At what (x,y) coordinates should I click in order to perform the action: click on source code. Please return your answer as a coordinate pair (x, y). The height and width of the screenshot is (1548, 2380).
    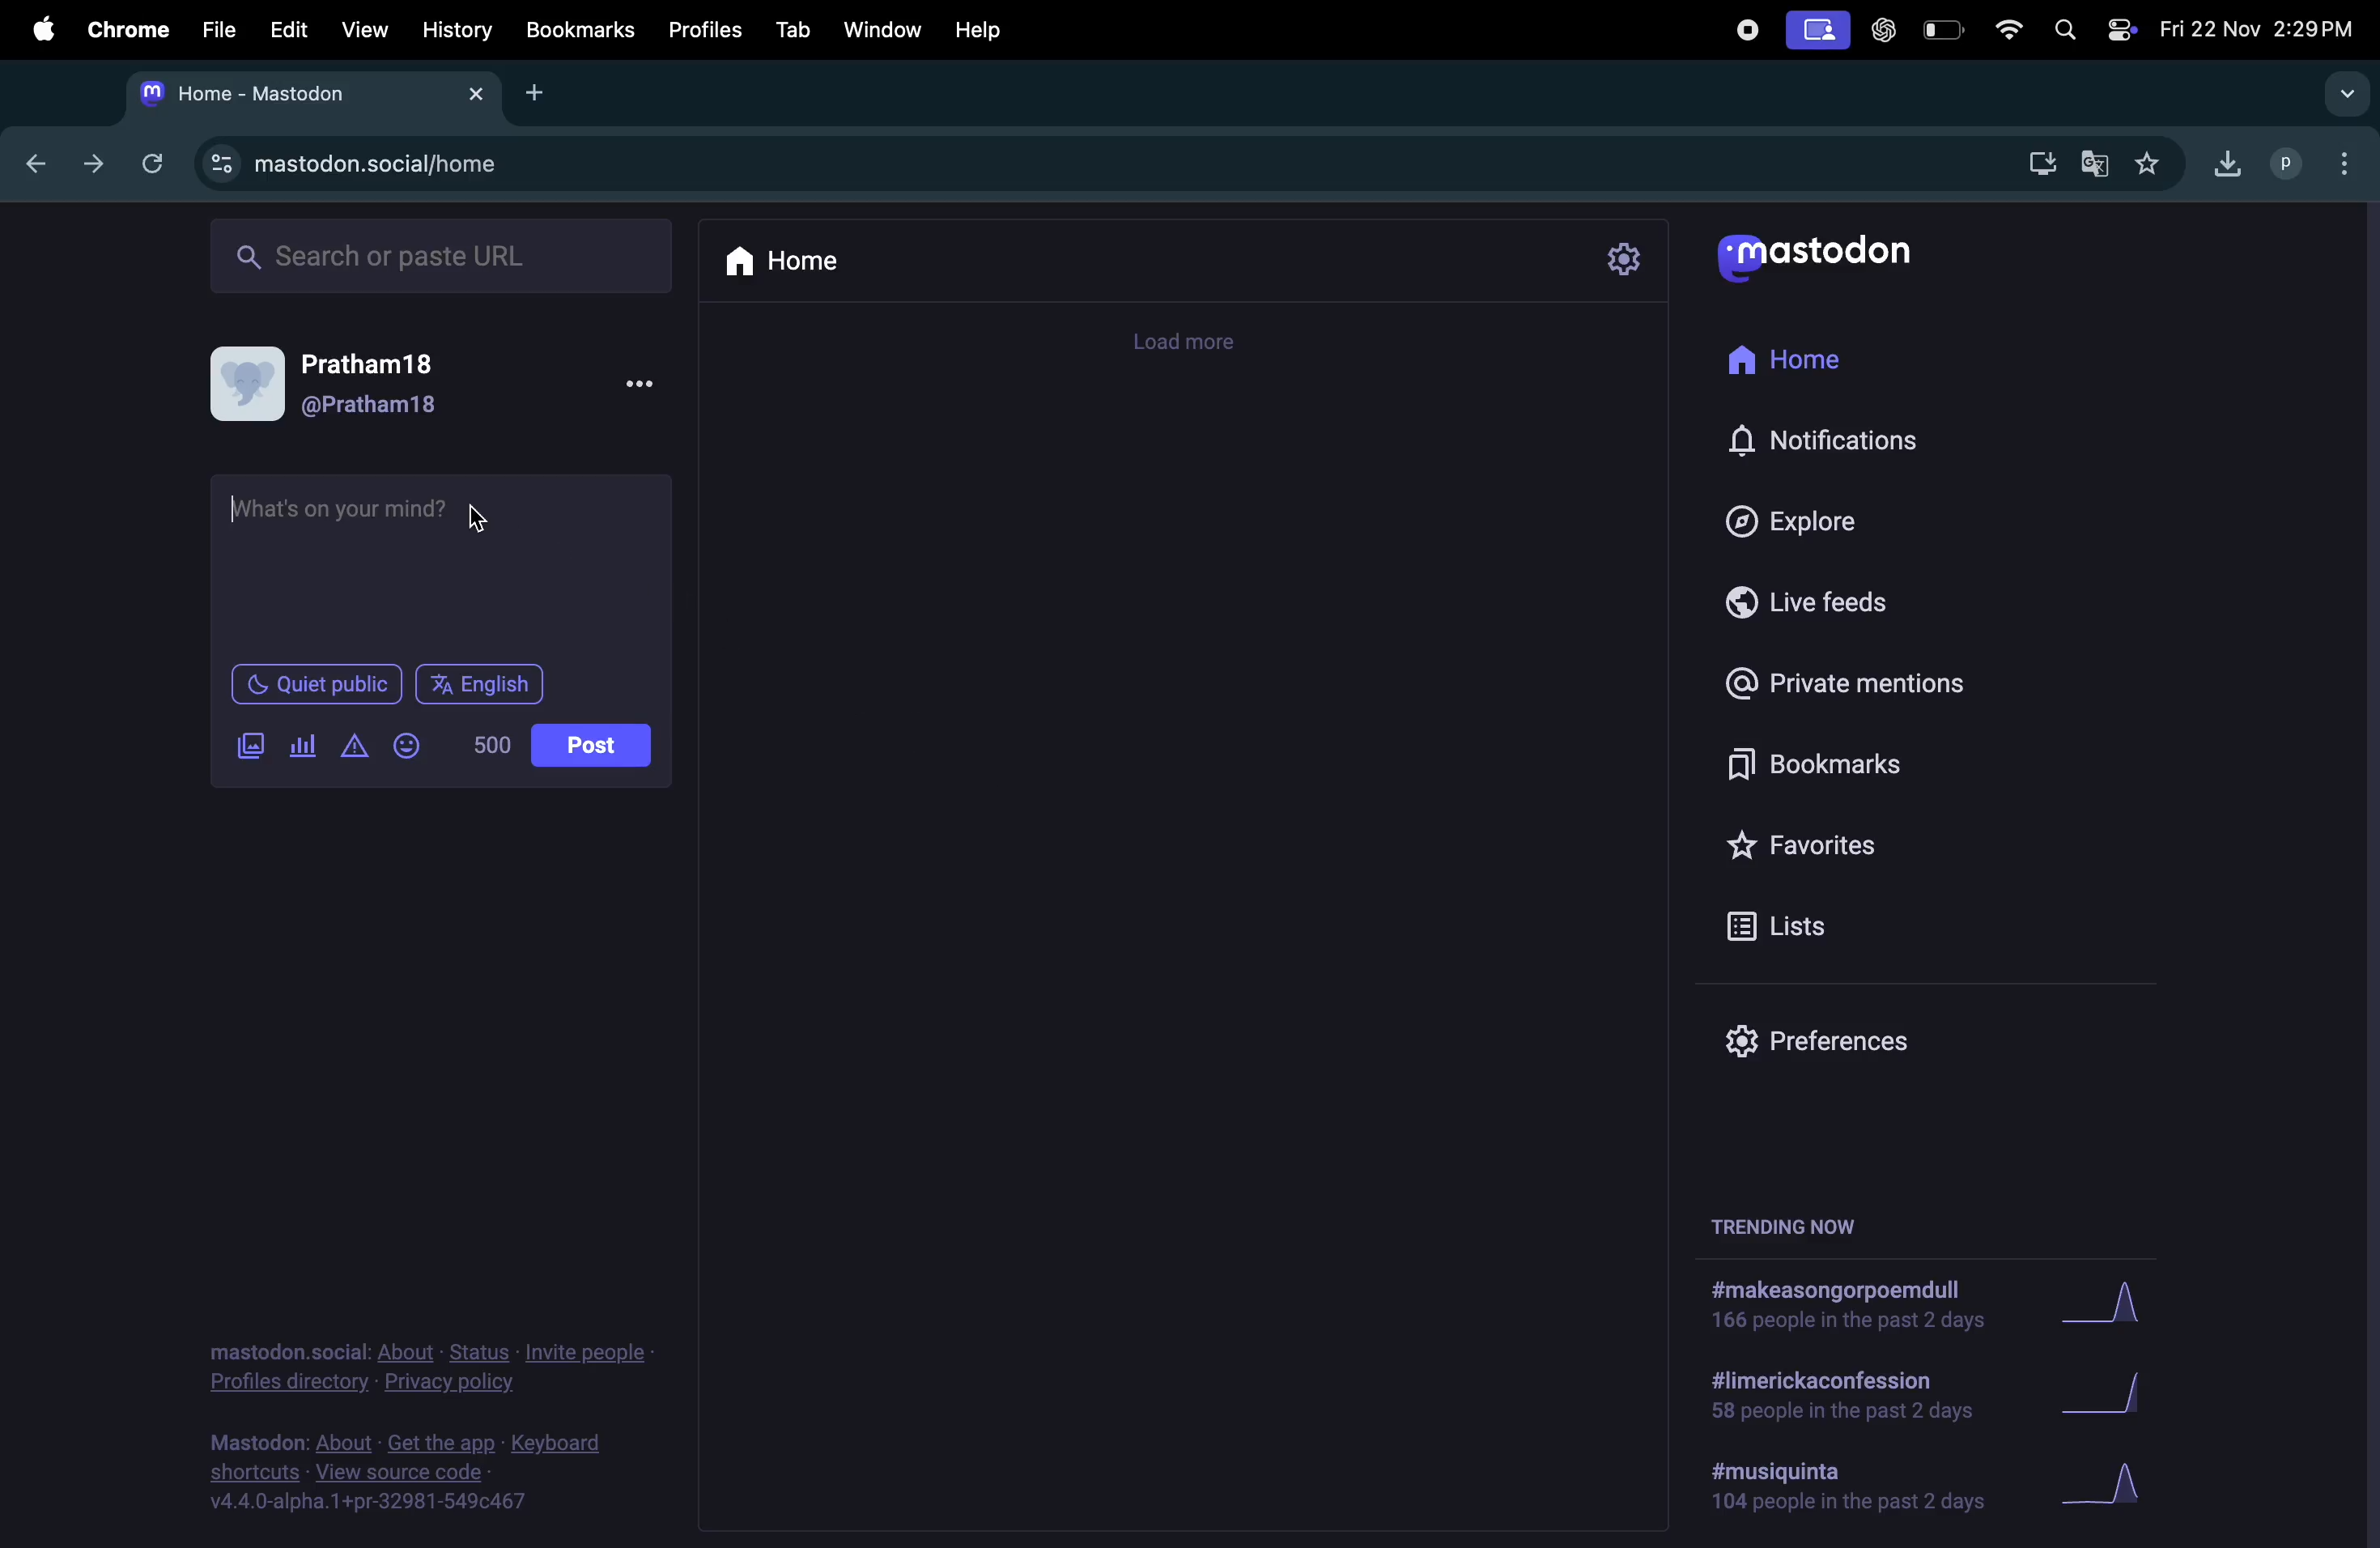
    Looking at the image, I should click on (412, 1475).